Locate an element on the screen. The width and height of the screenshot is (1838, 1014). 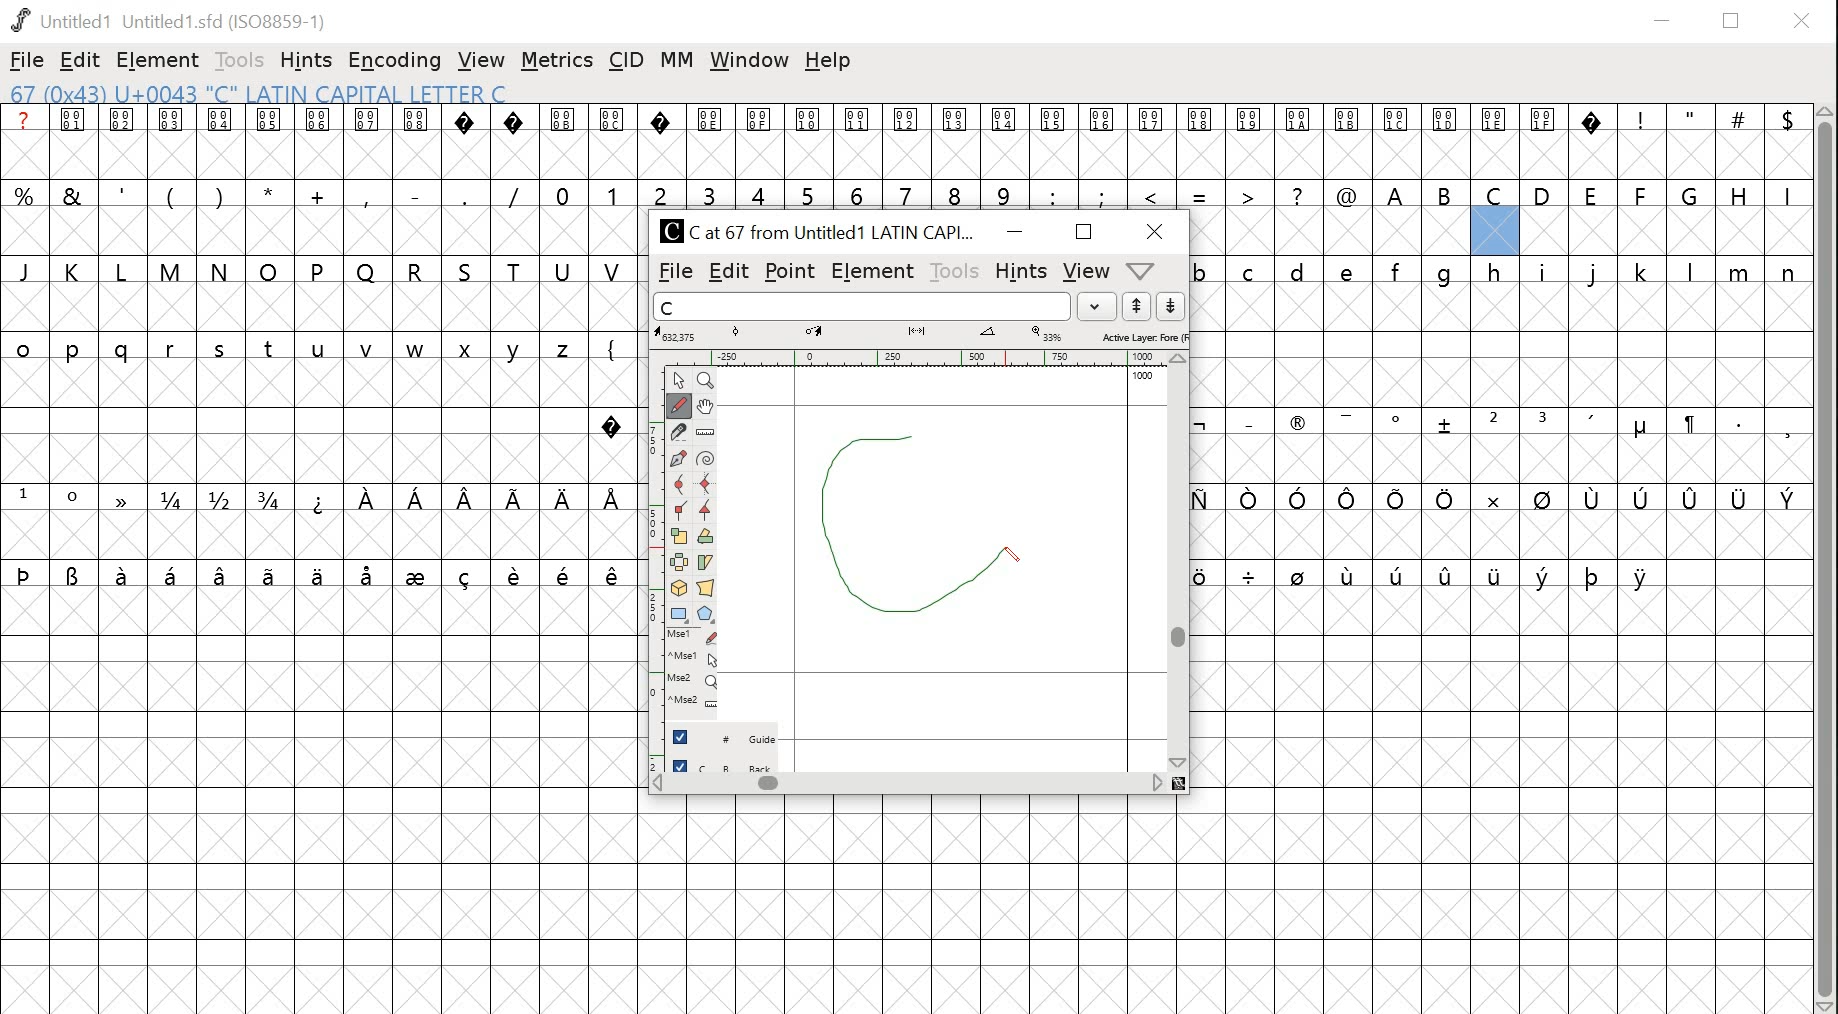
rectangle/ellipse is located at coordinates (682, 614).